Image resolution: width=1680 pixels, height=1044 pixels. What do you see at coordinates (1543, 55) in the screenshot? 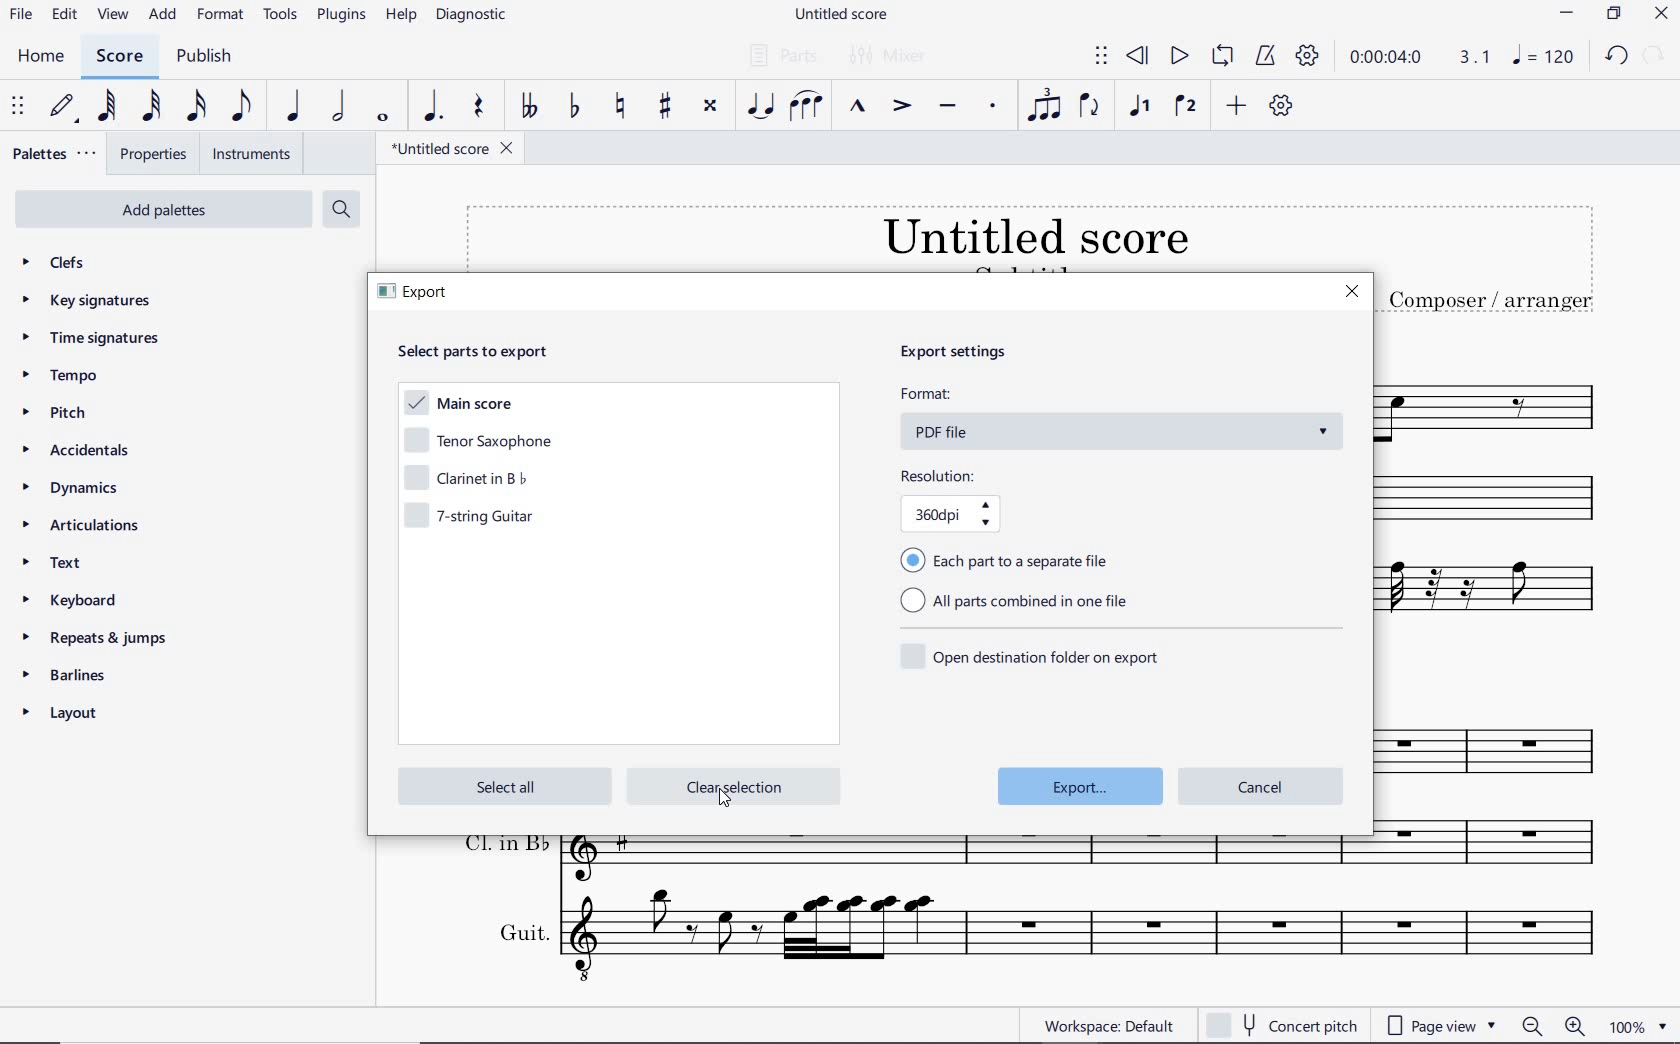
I see `NOTE` at bounding box center [1543, 55].